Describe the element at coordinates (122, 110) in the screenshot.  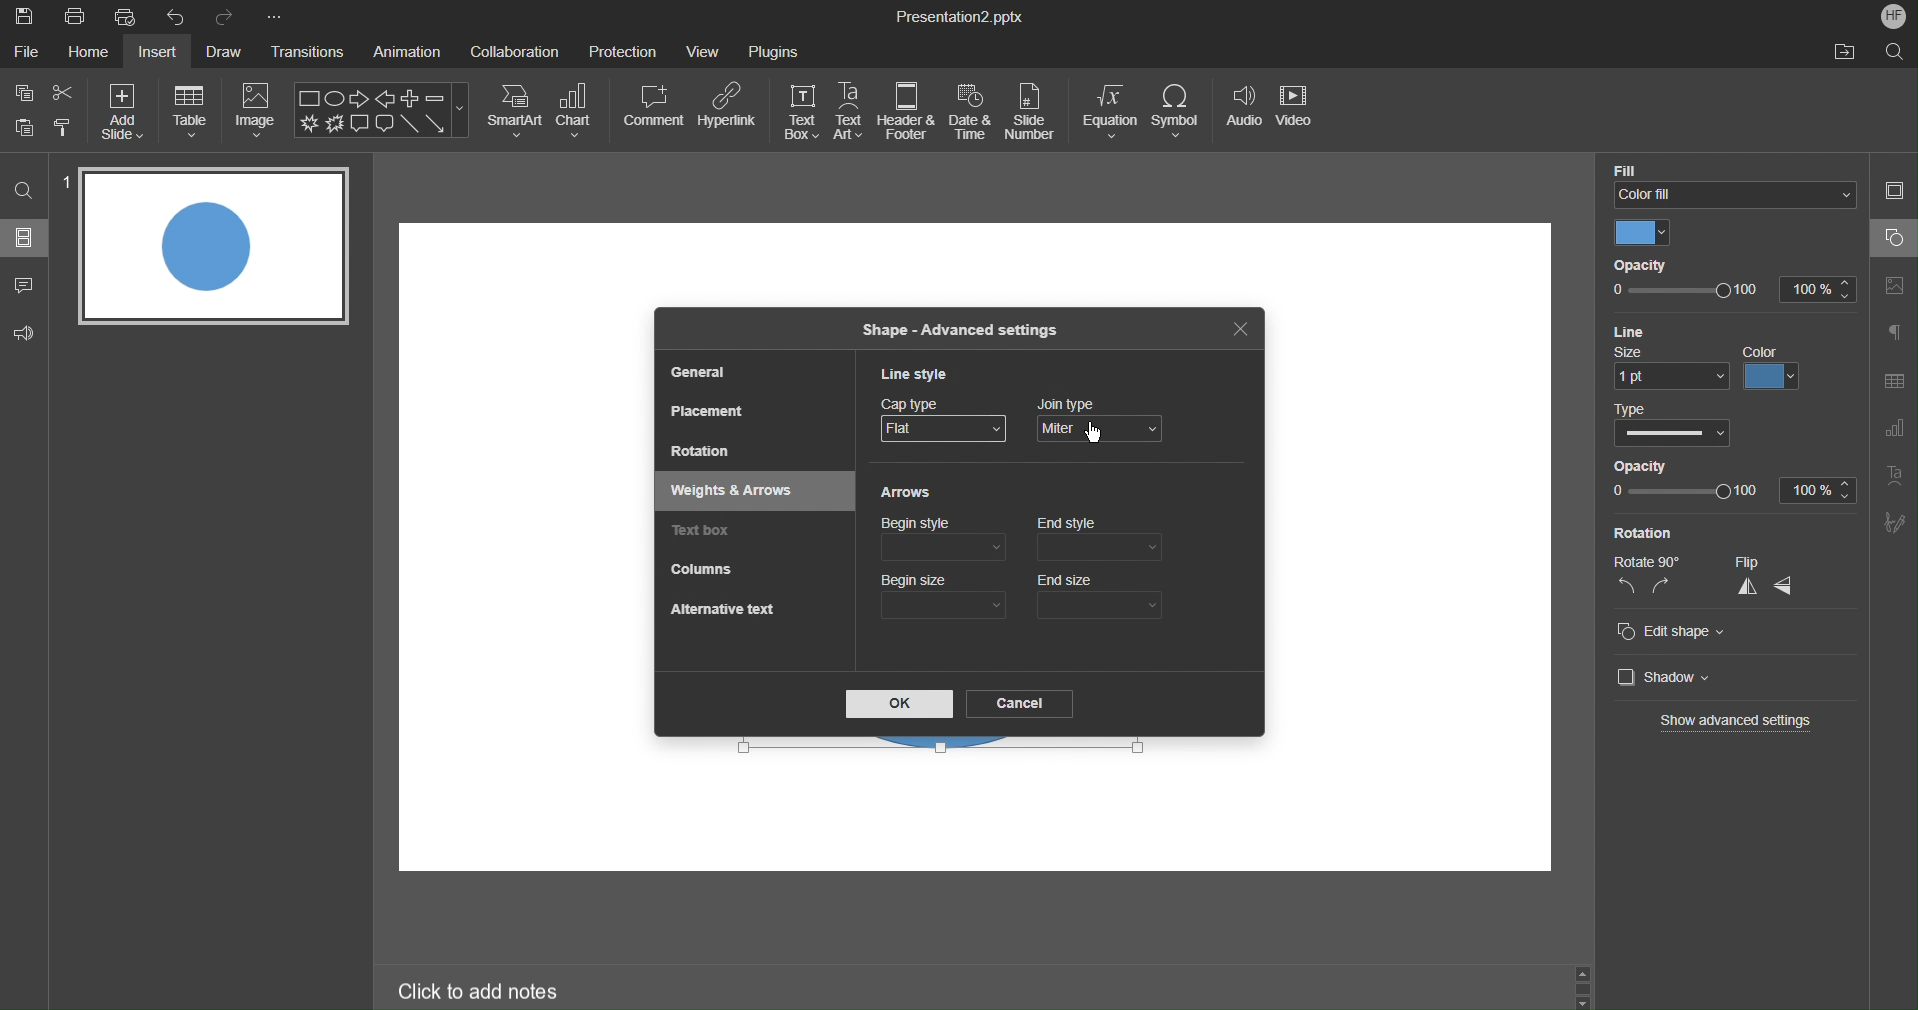
I see `Add Size` at that location.